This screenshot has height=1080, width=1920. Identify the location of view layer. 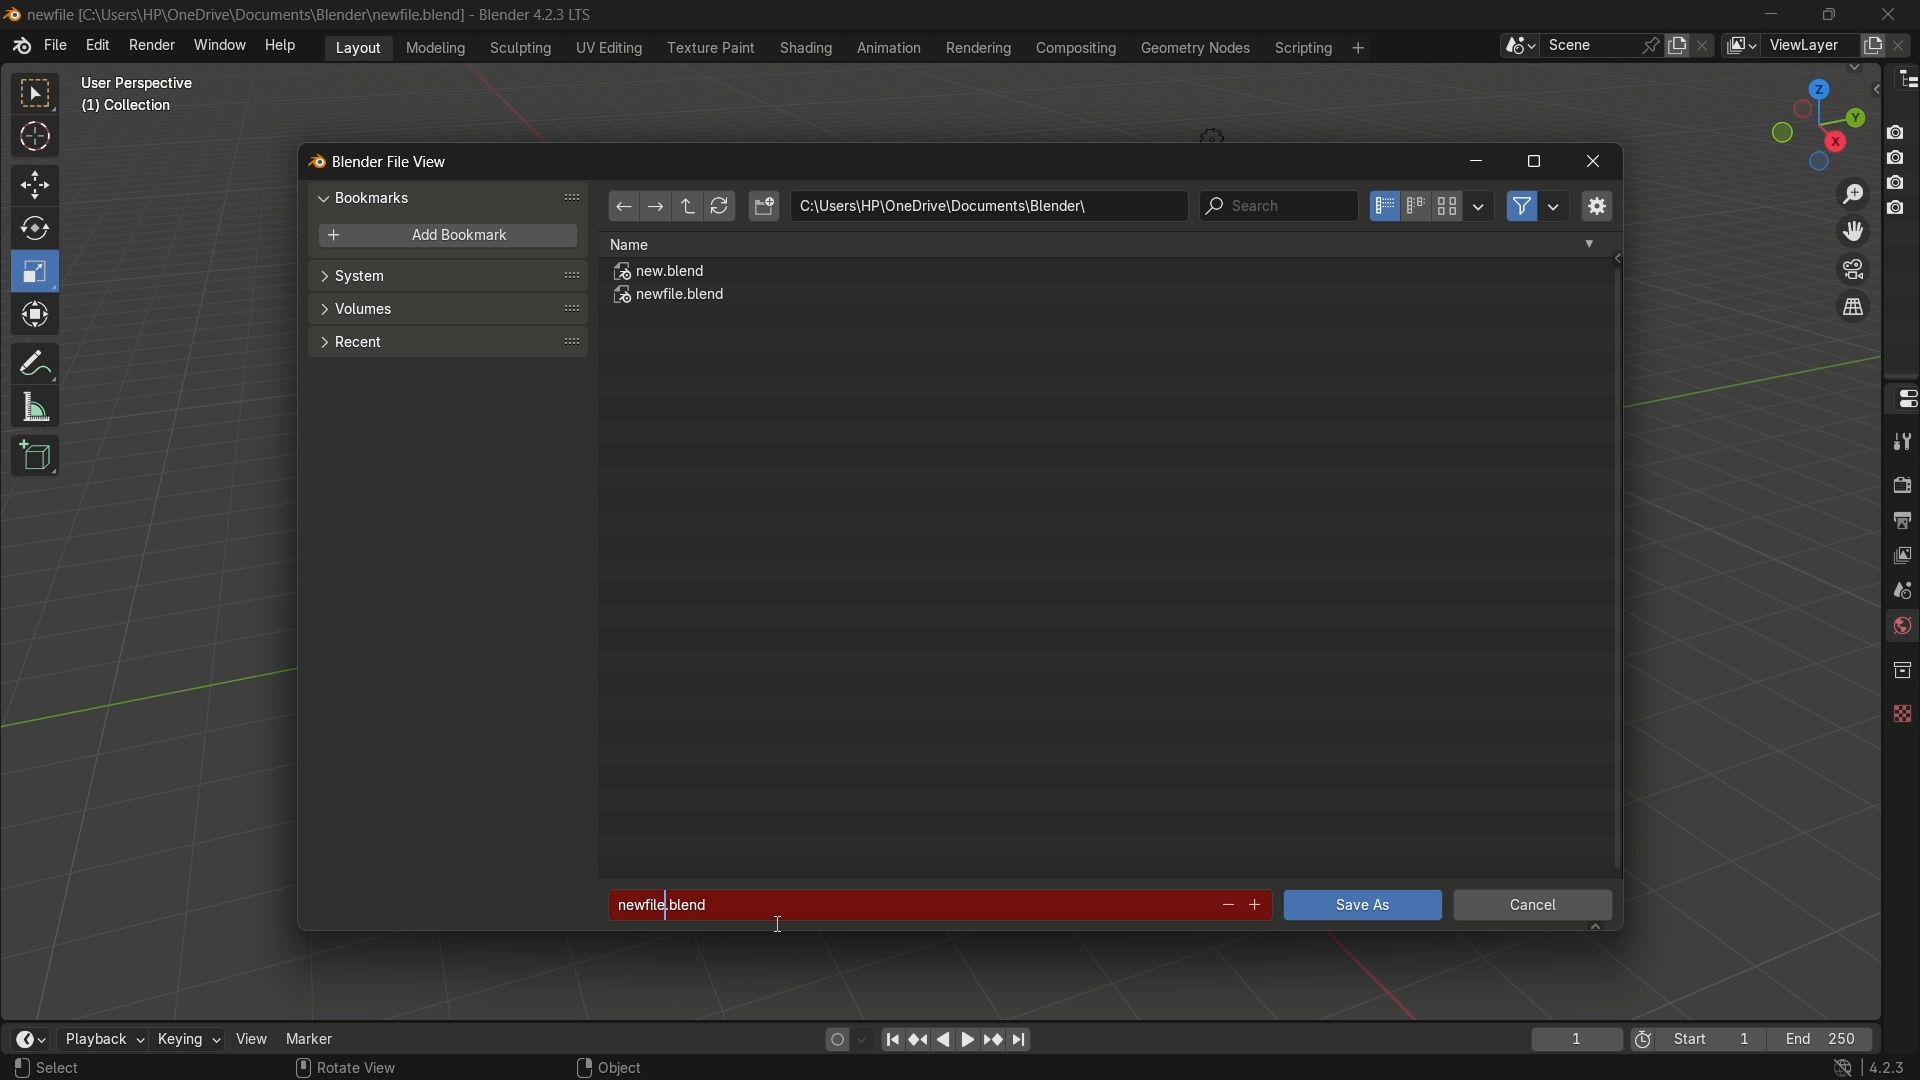
(1900, 553).